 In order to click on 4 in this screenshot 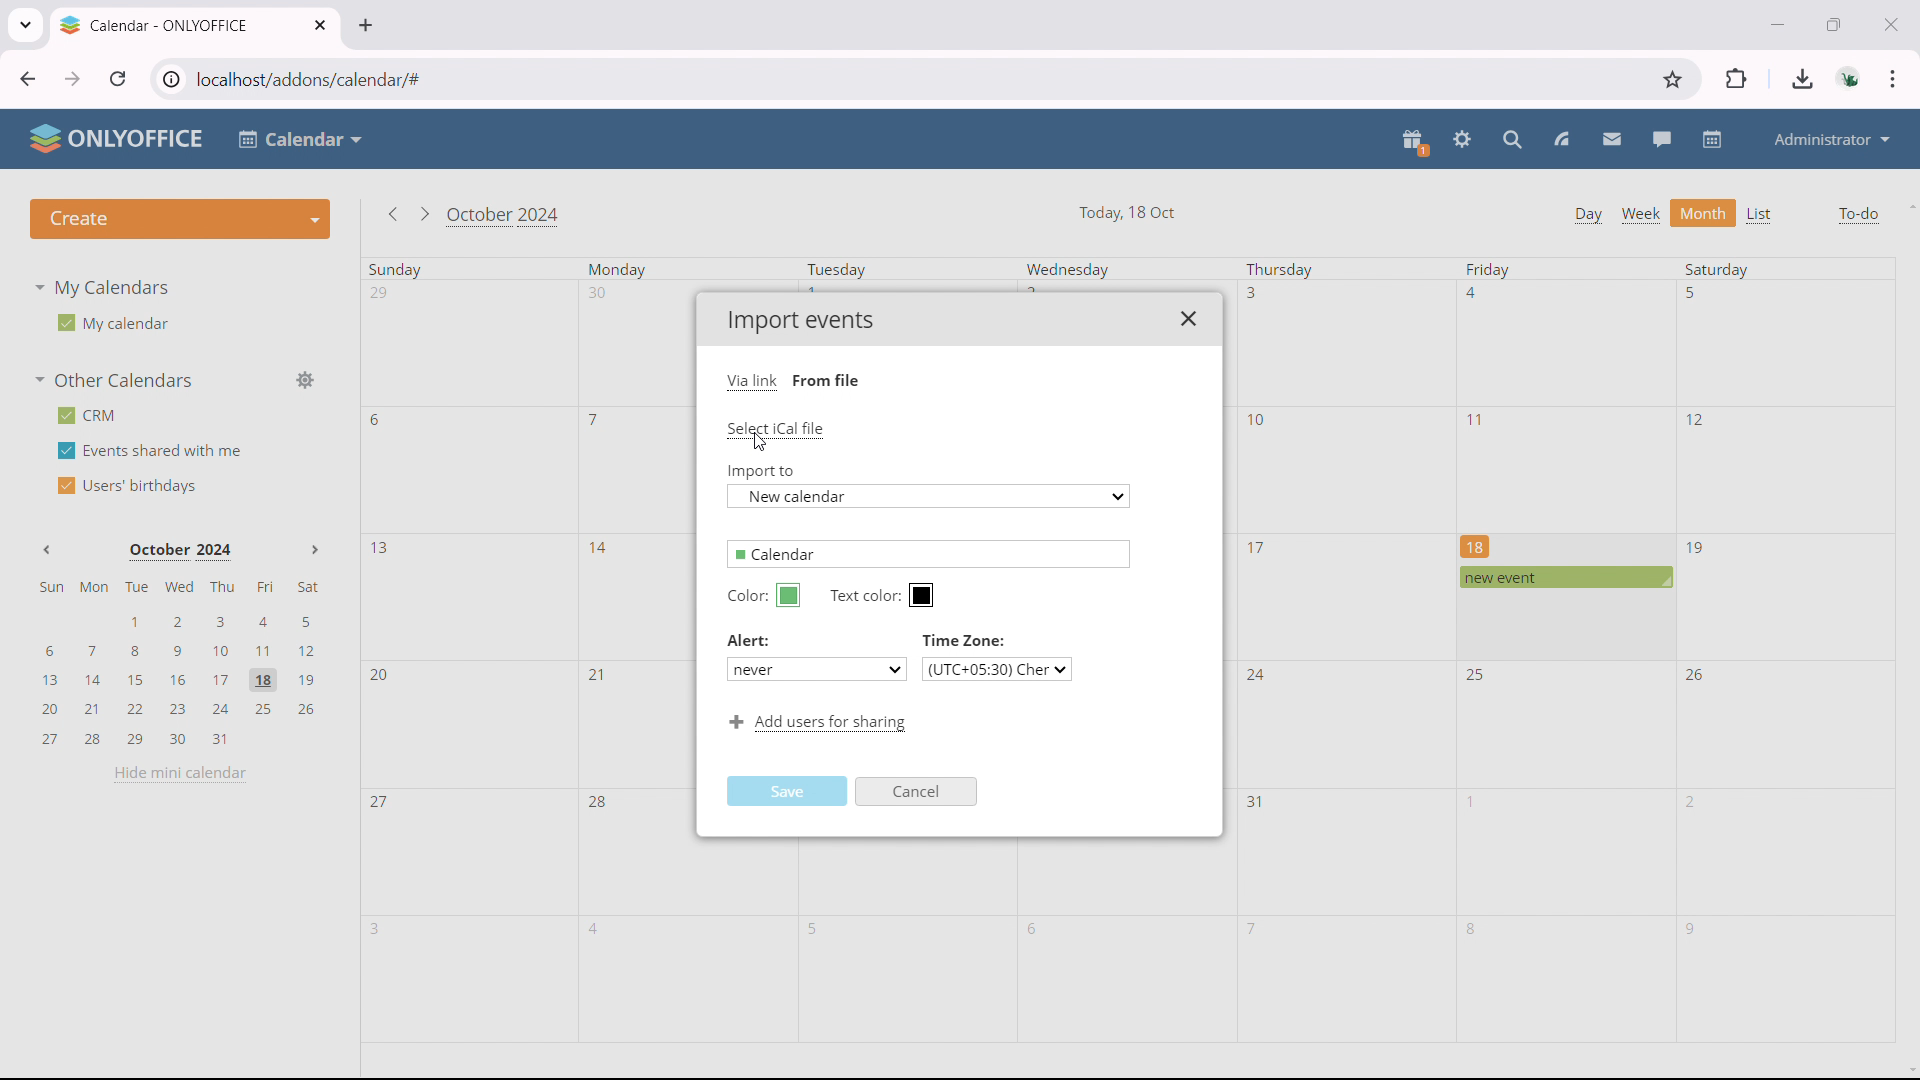, I will do `click(597, 929)`.